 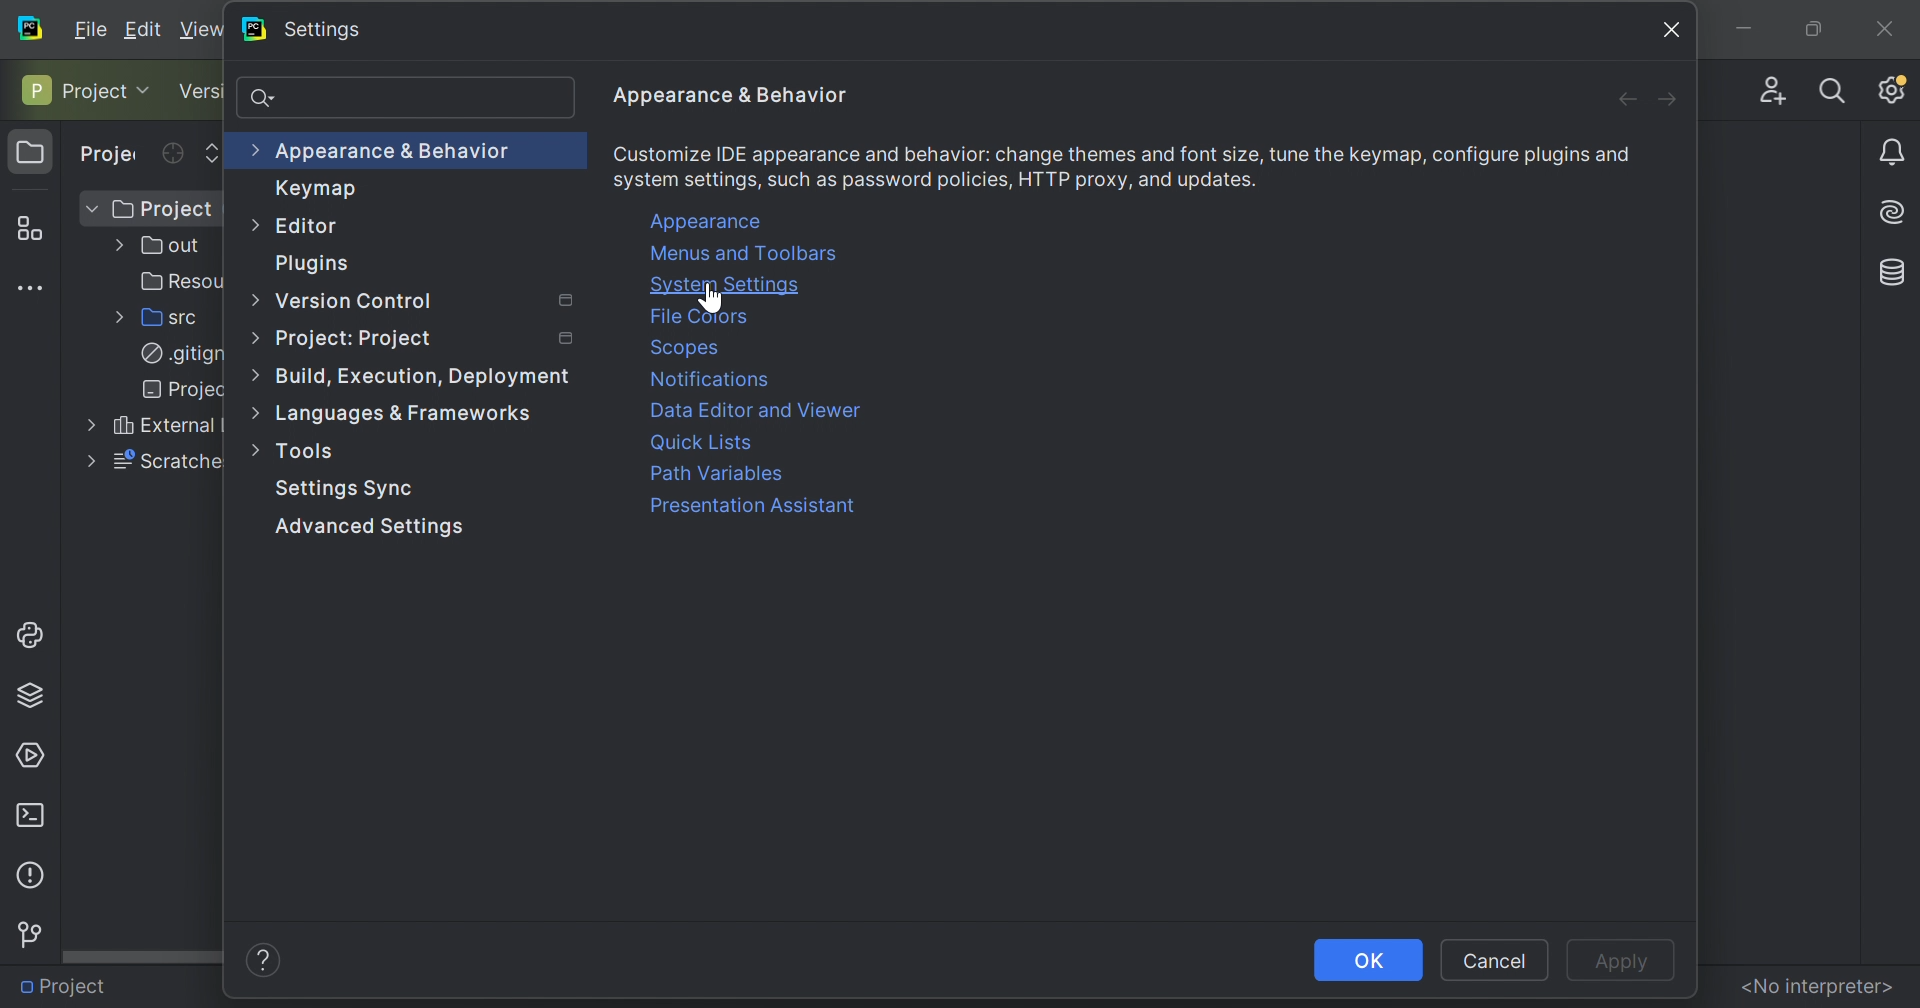 I want to click on Path Variables, so click(x=720, y=475).